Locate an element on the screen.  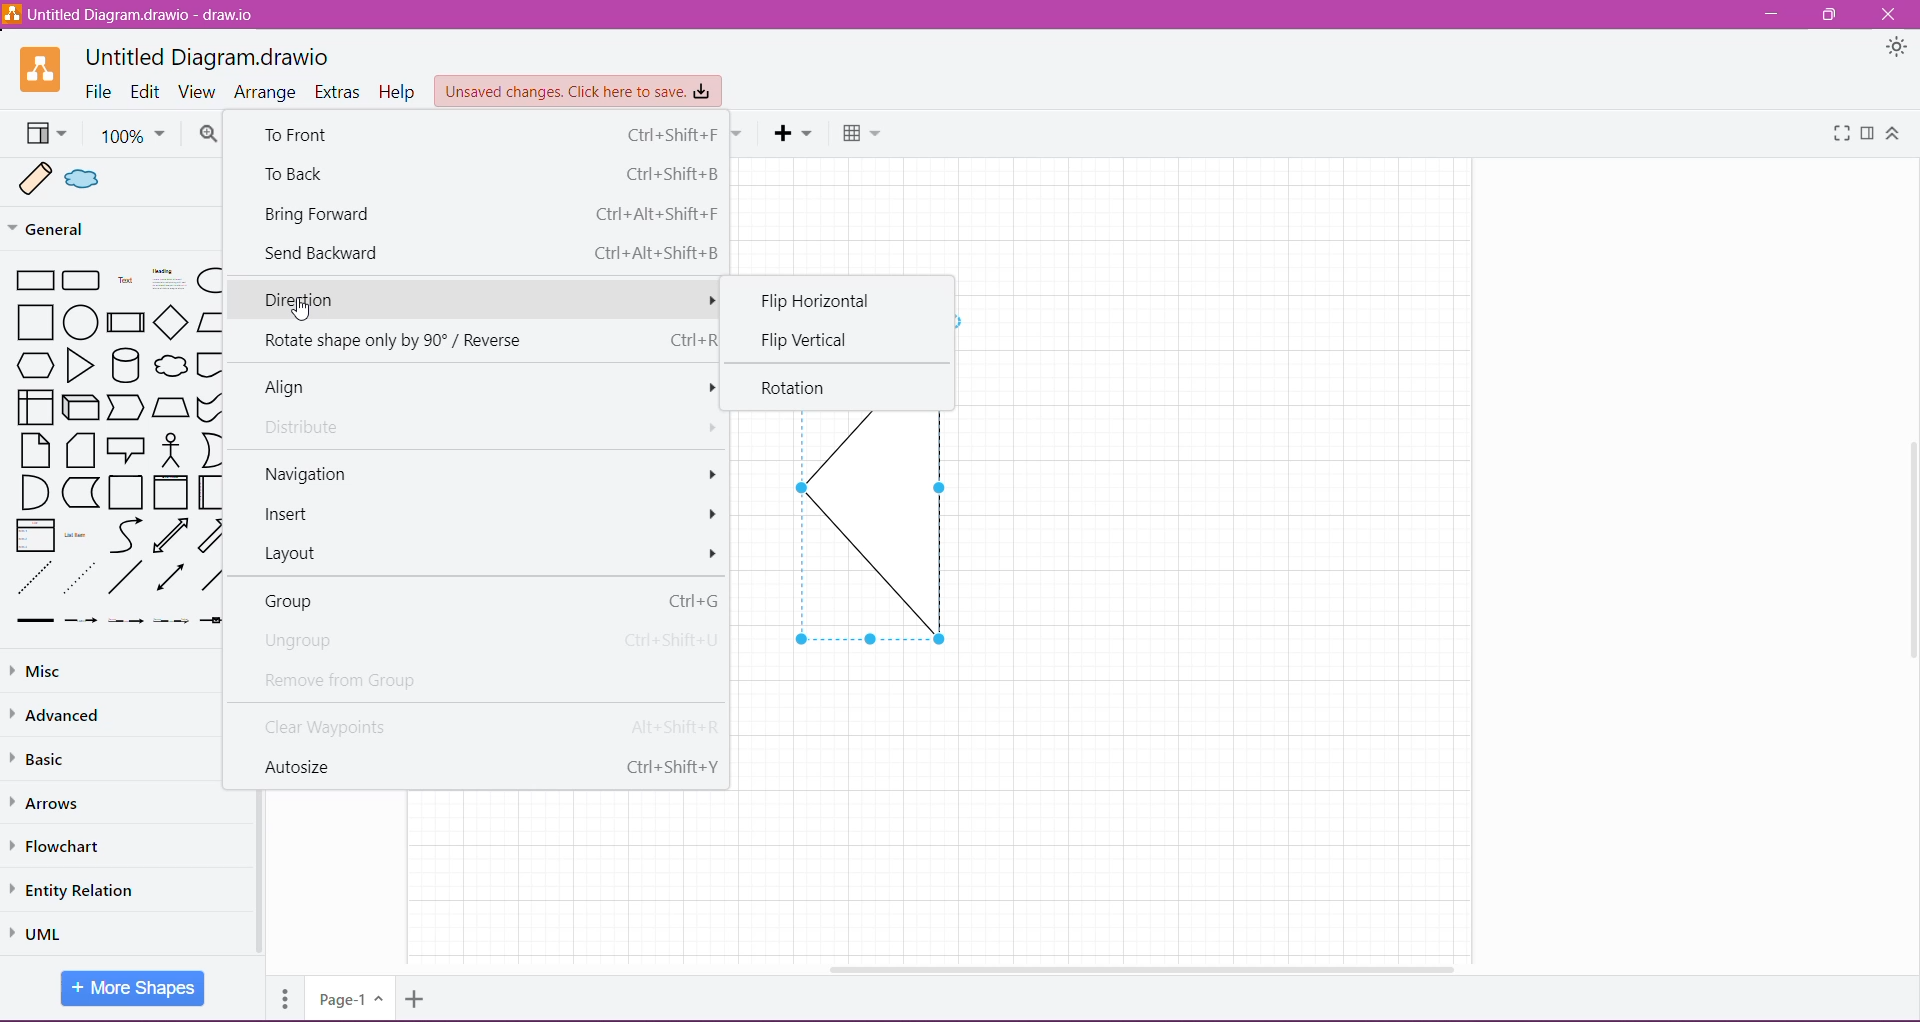
Minimize is located at coordinates (1770, 15).